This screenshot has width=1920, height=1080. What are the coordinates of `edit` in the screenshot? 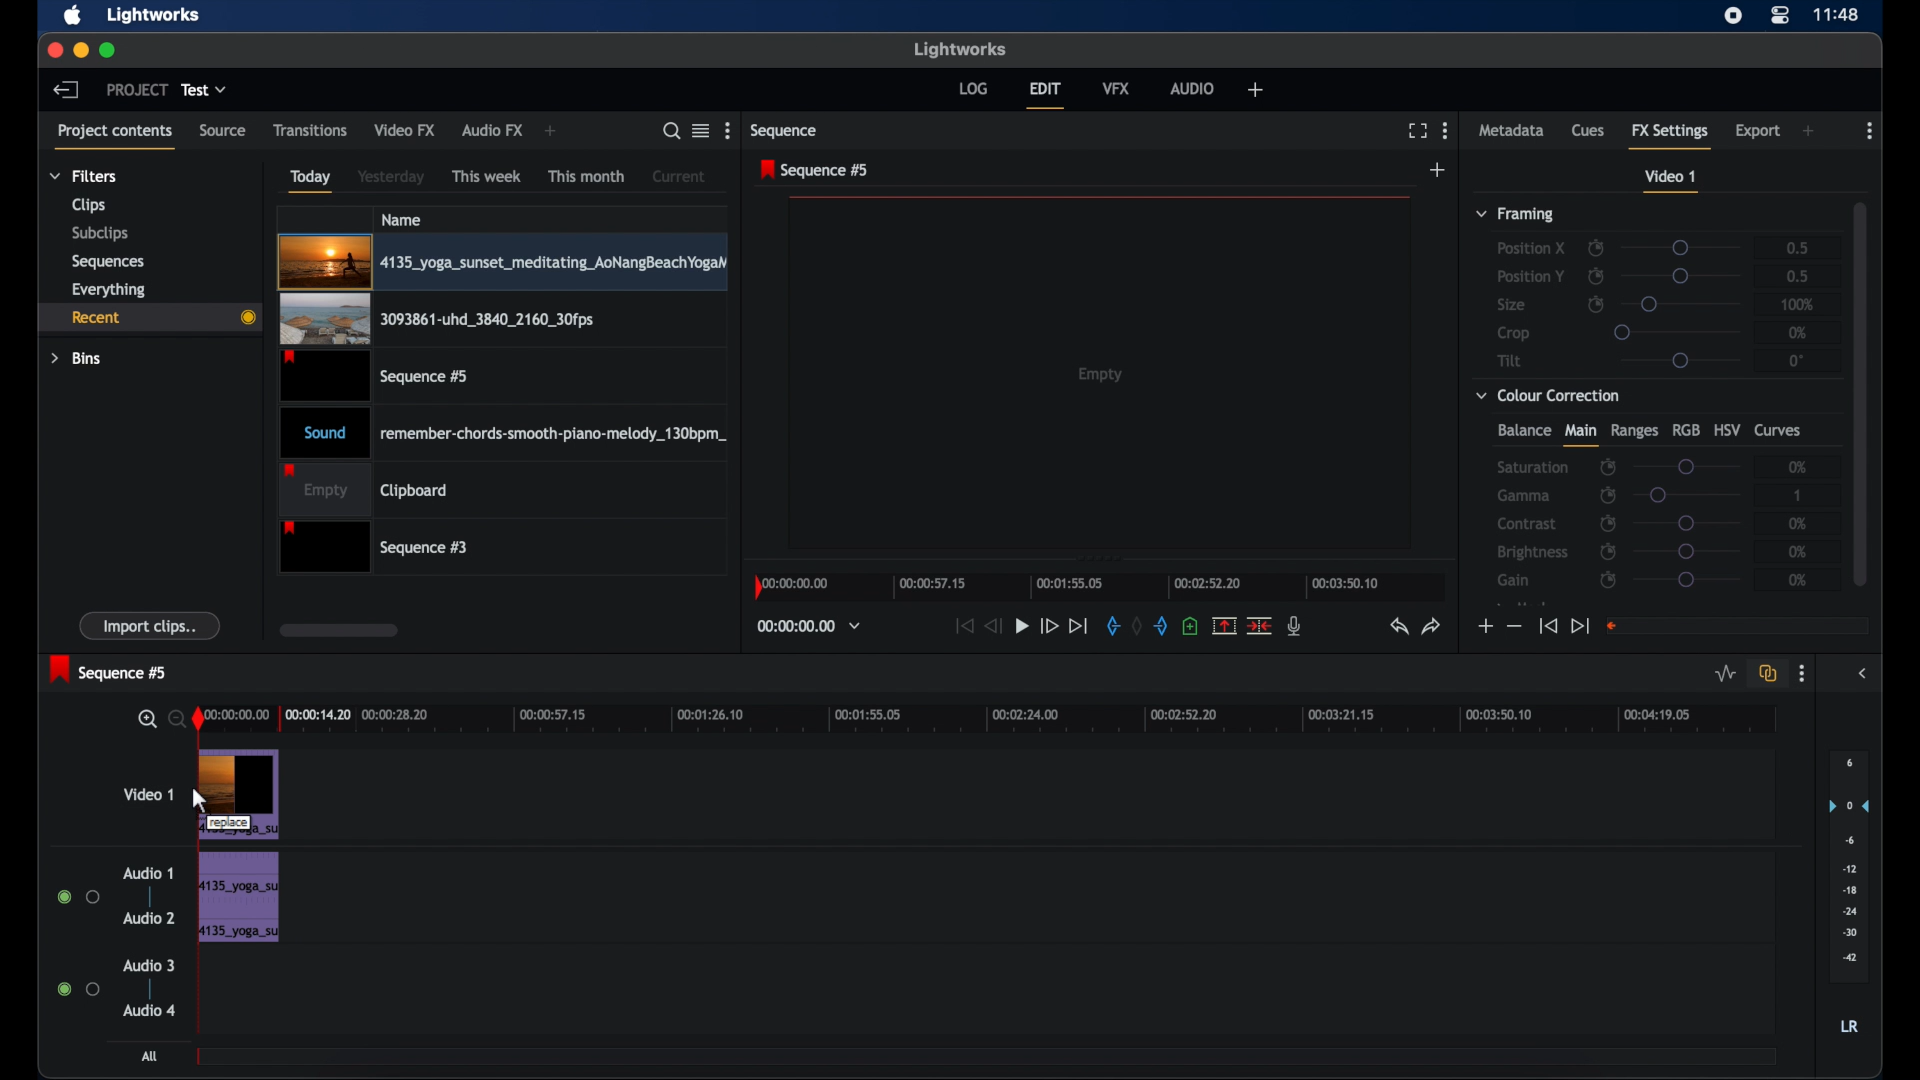 It's located at (1045, 95).